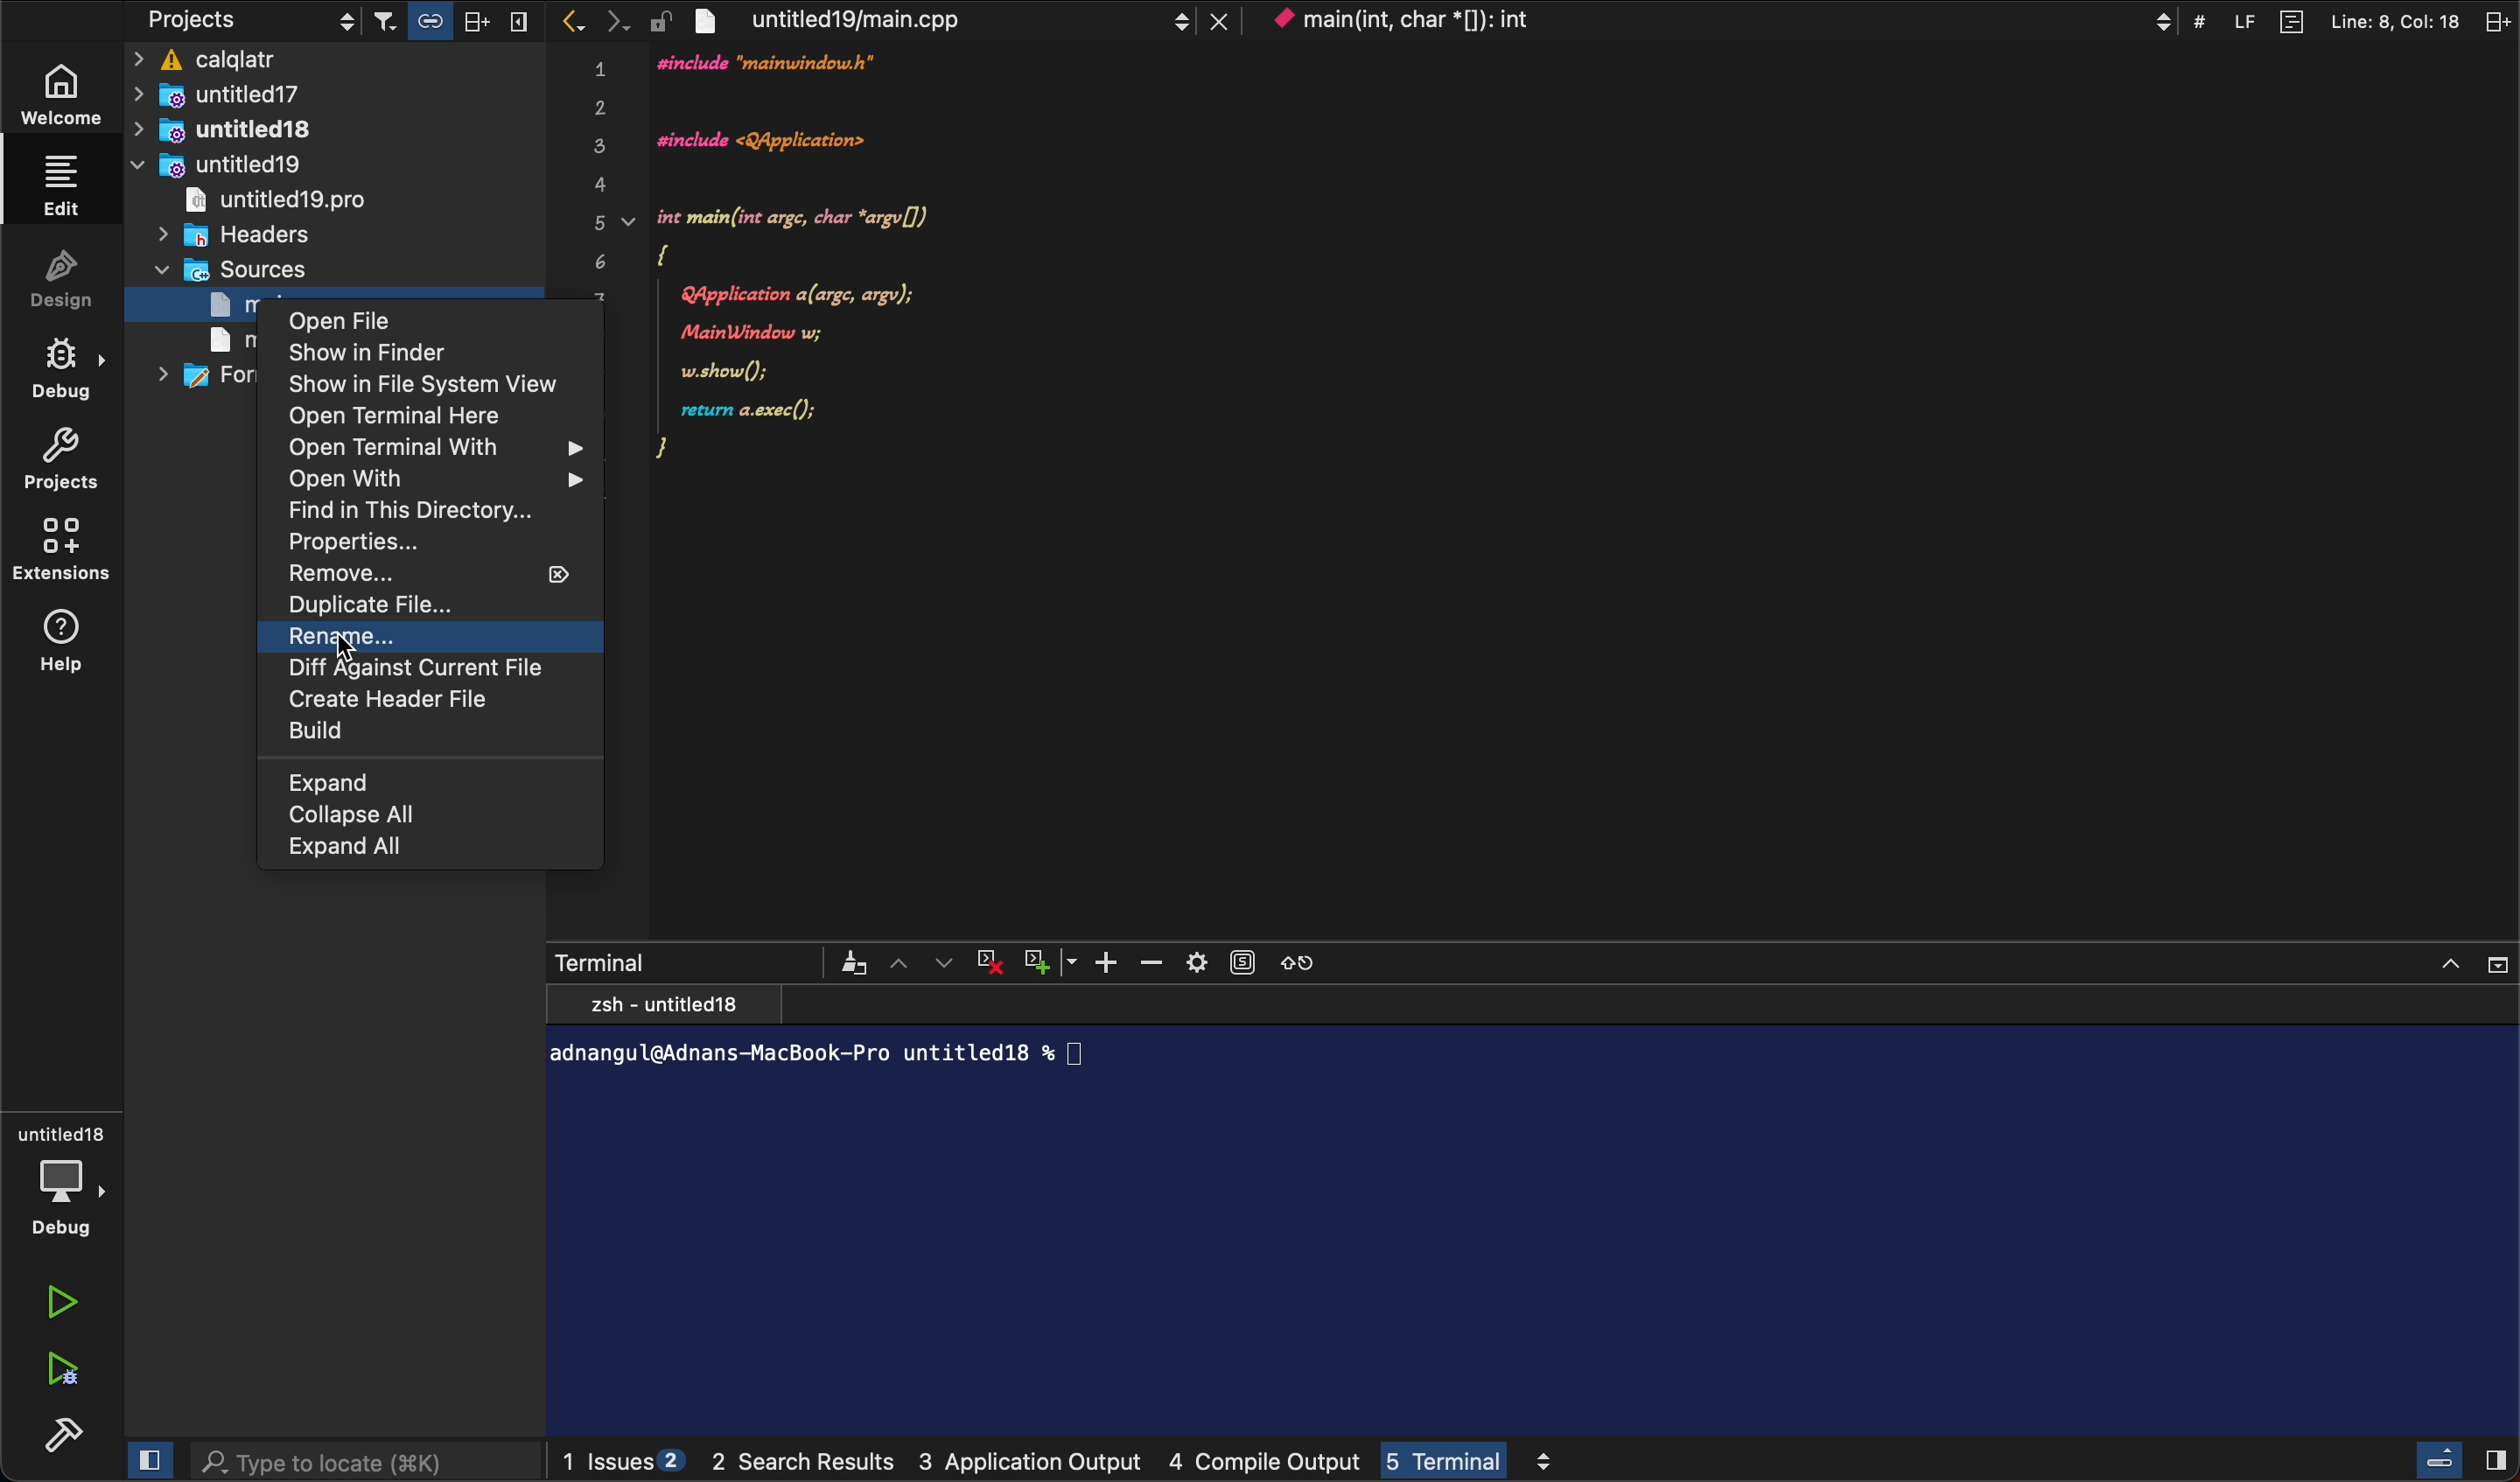 The width and height of the screenshot is (2520, 1482). I want to click on open, so click(412, 418).